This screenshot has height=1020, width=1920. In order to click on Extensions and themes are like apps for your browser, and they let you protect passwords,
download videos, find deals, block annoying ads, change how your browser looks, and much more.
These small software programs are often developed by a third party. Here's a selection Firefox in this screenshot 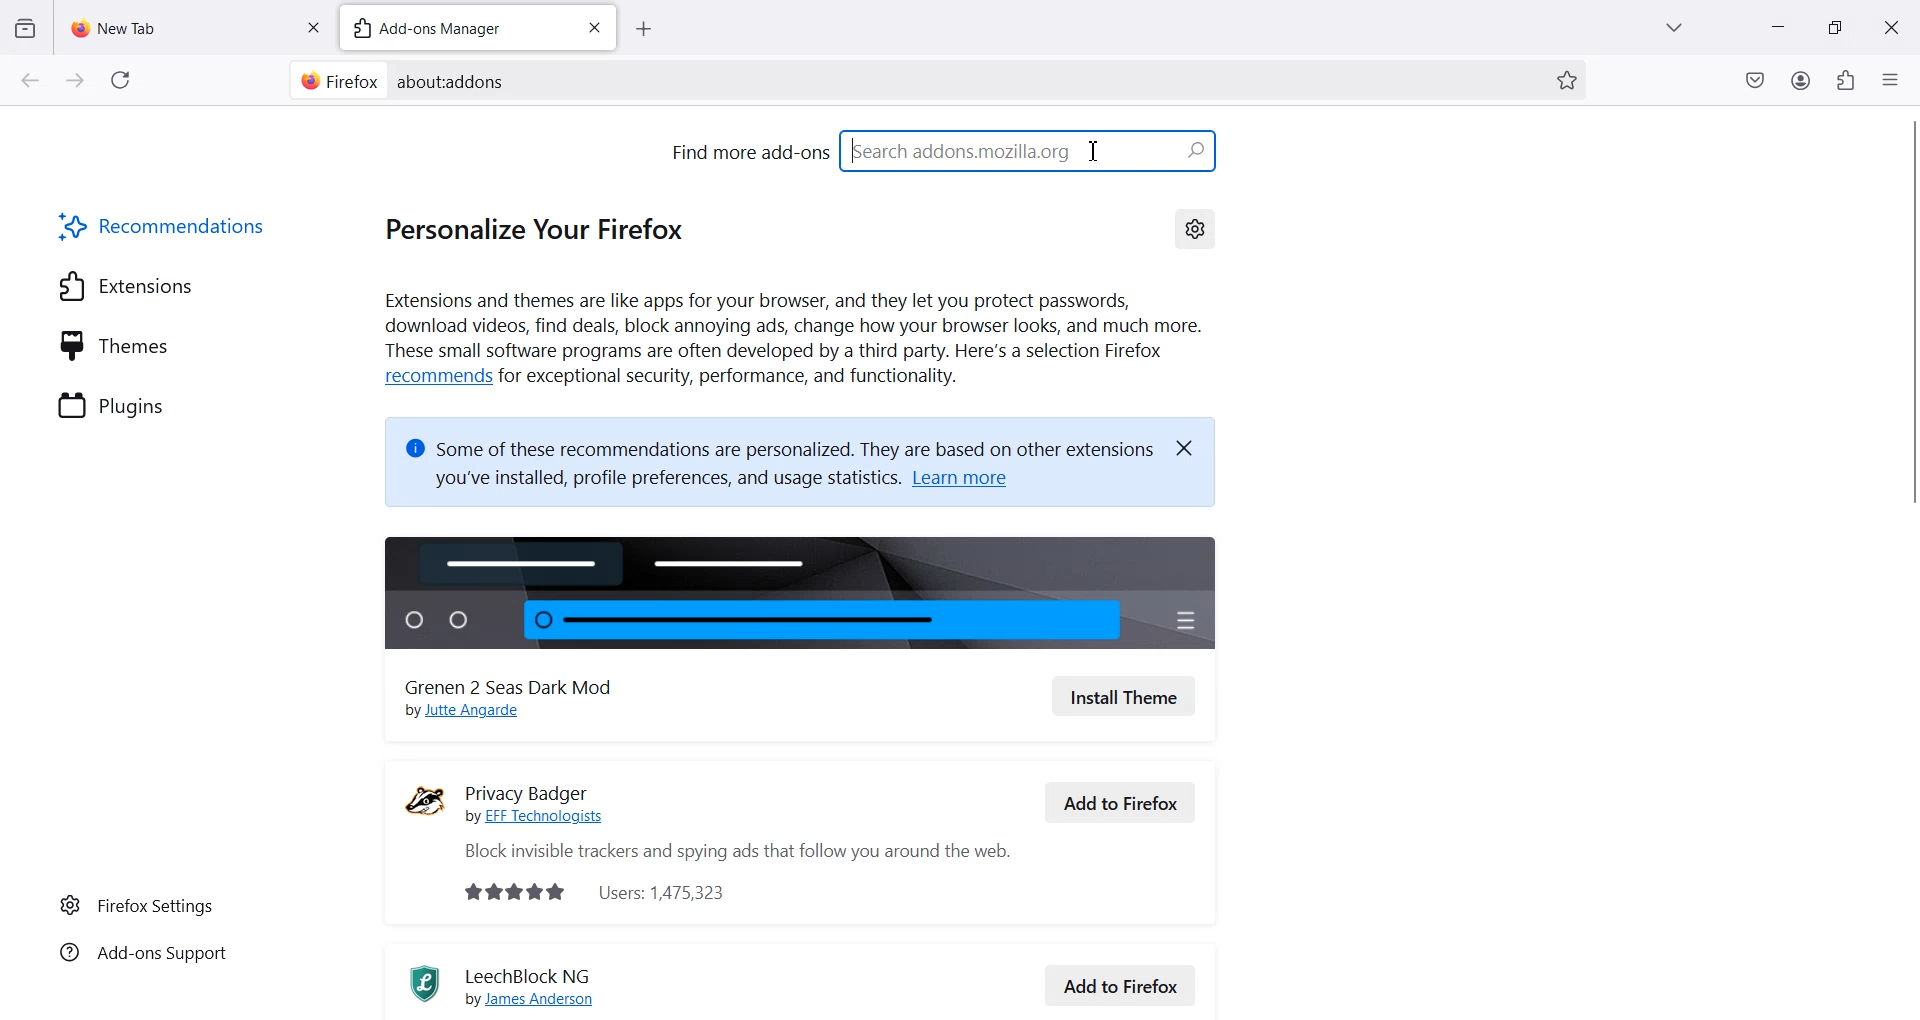, I will do `click(793, 326)`.